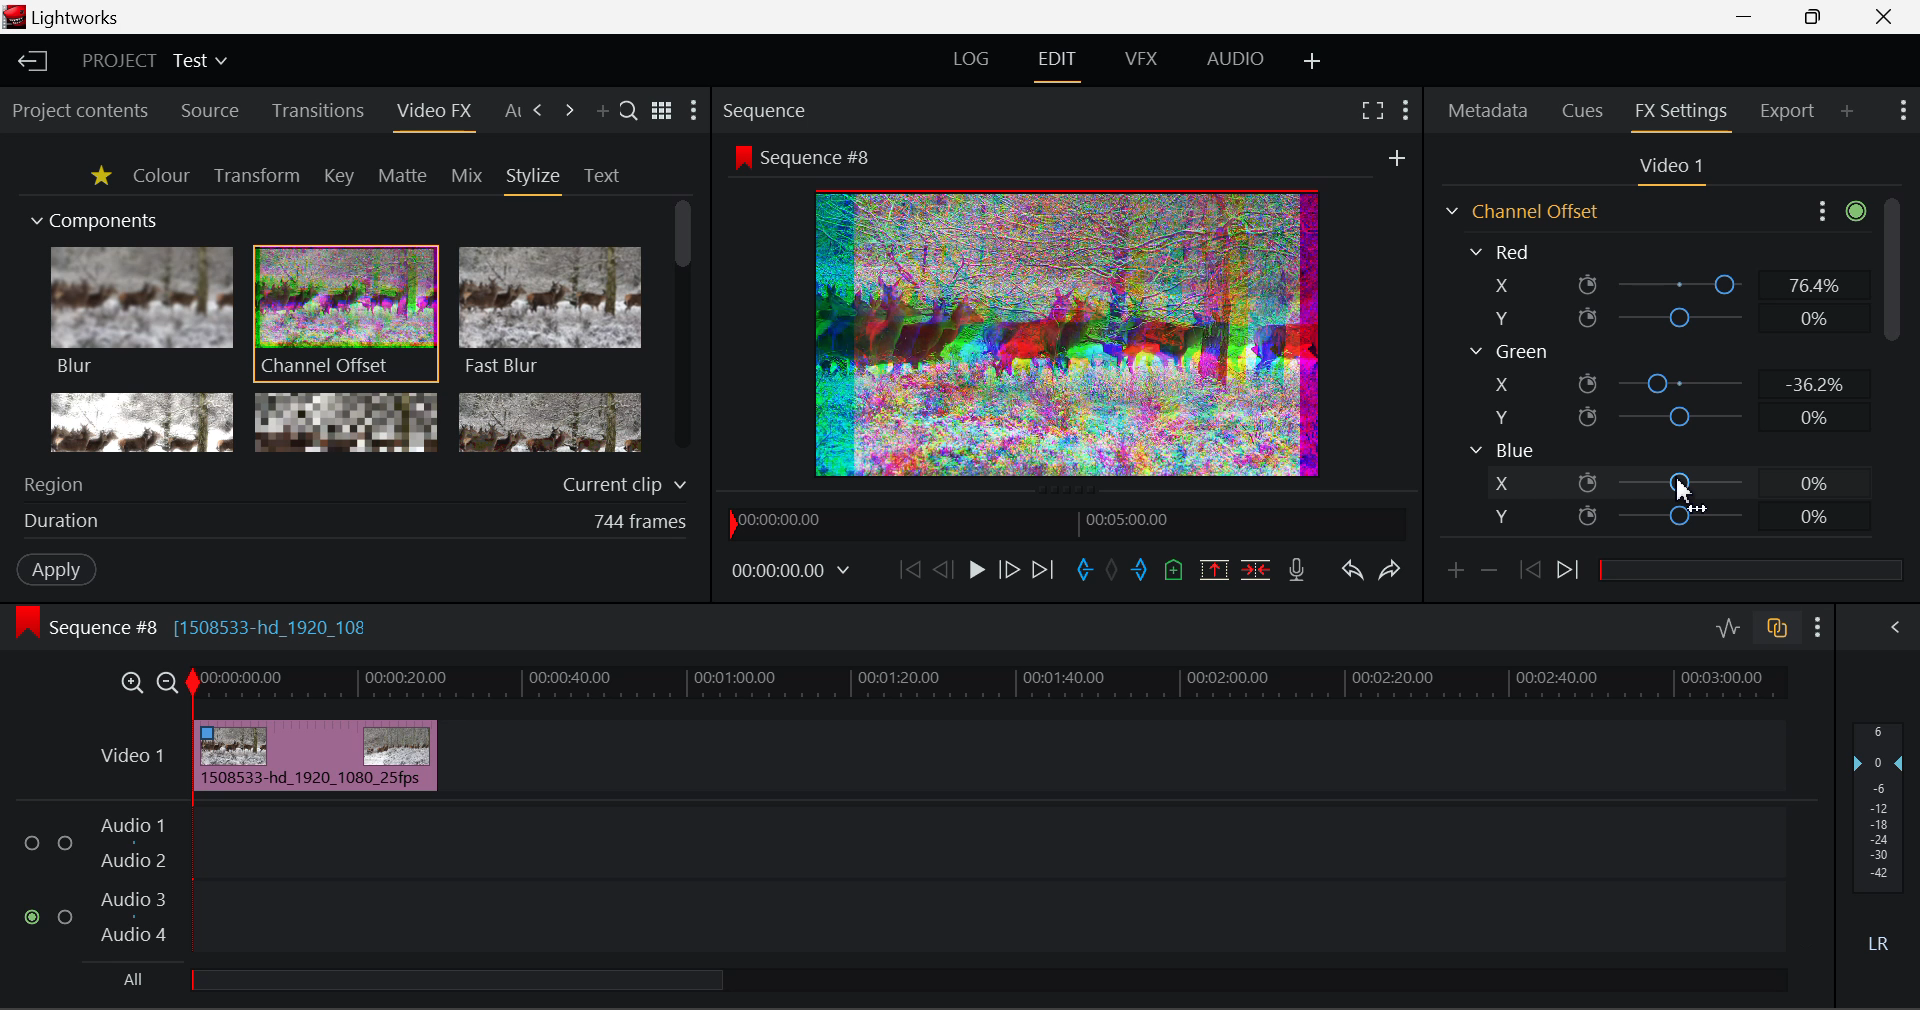  I want to click on Show Audio Mix, so click(1884, 628).